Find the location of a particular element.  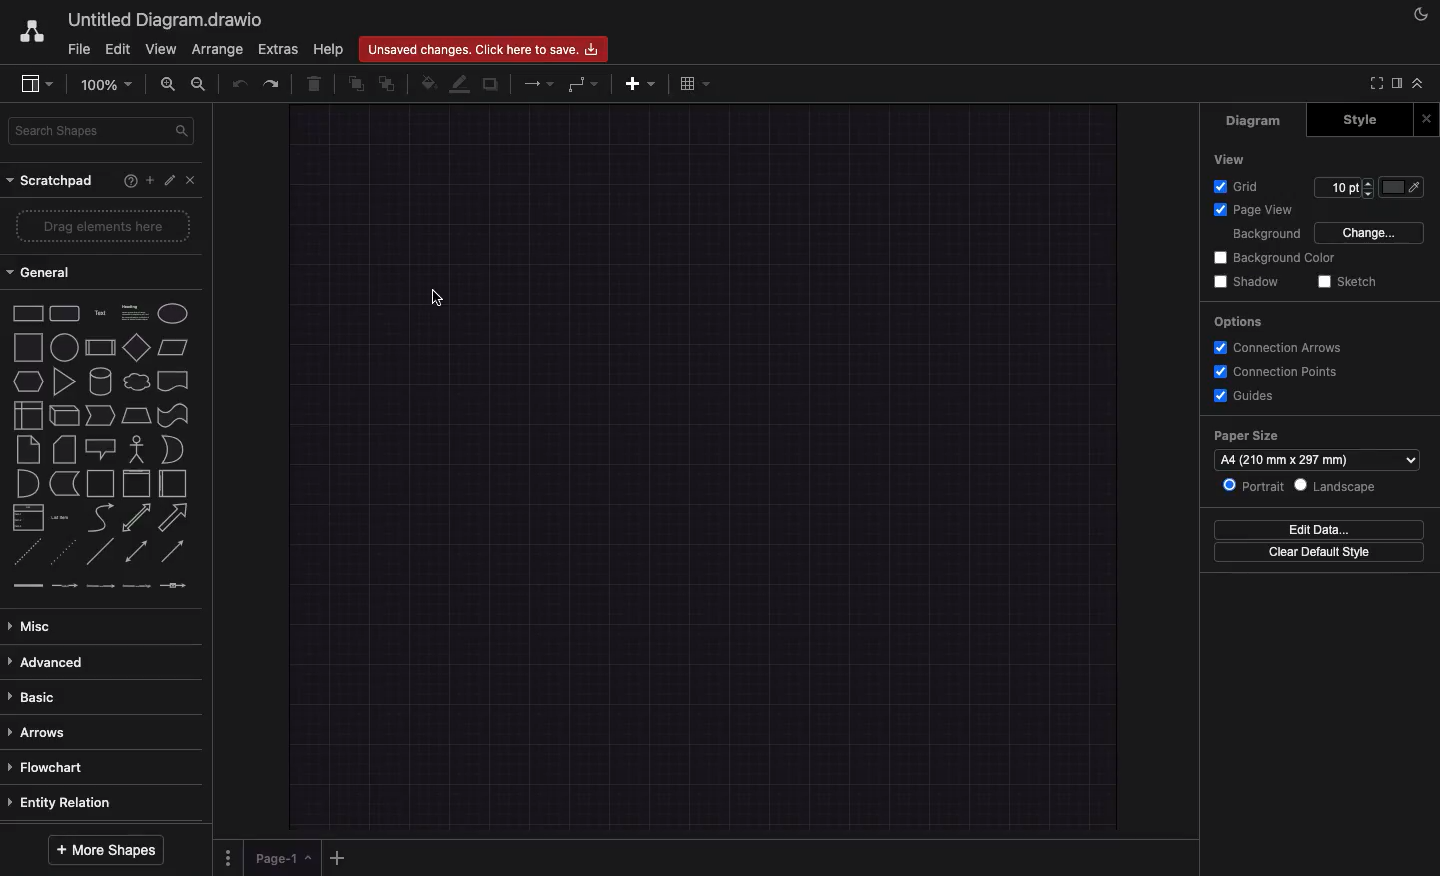

Portrait is located at coordinates (1251, 486).